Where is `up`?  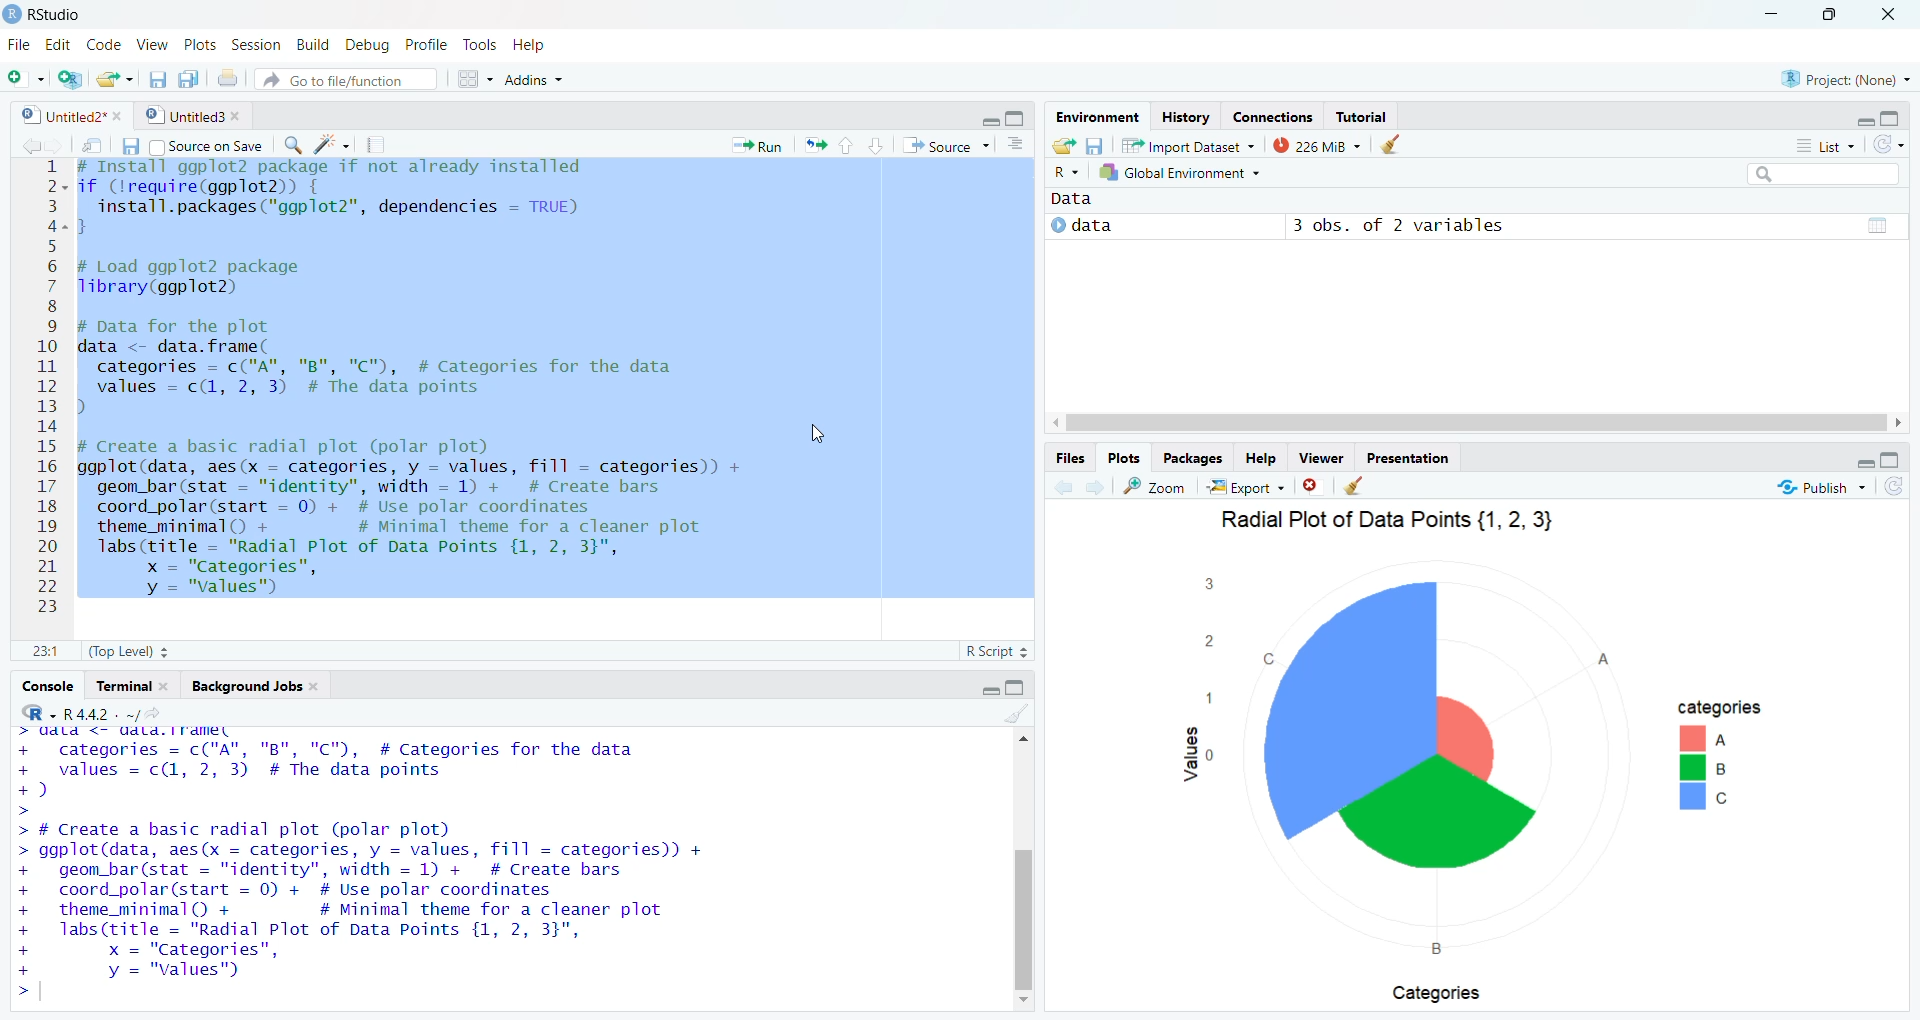 up is located at coordinates (846, 145).